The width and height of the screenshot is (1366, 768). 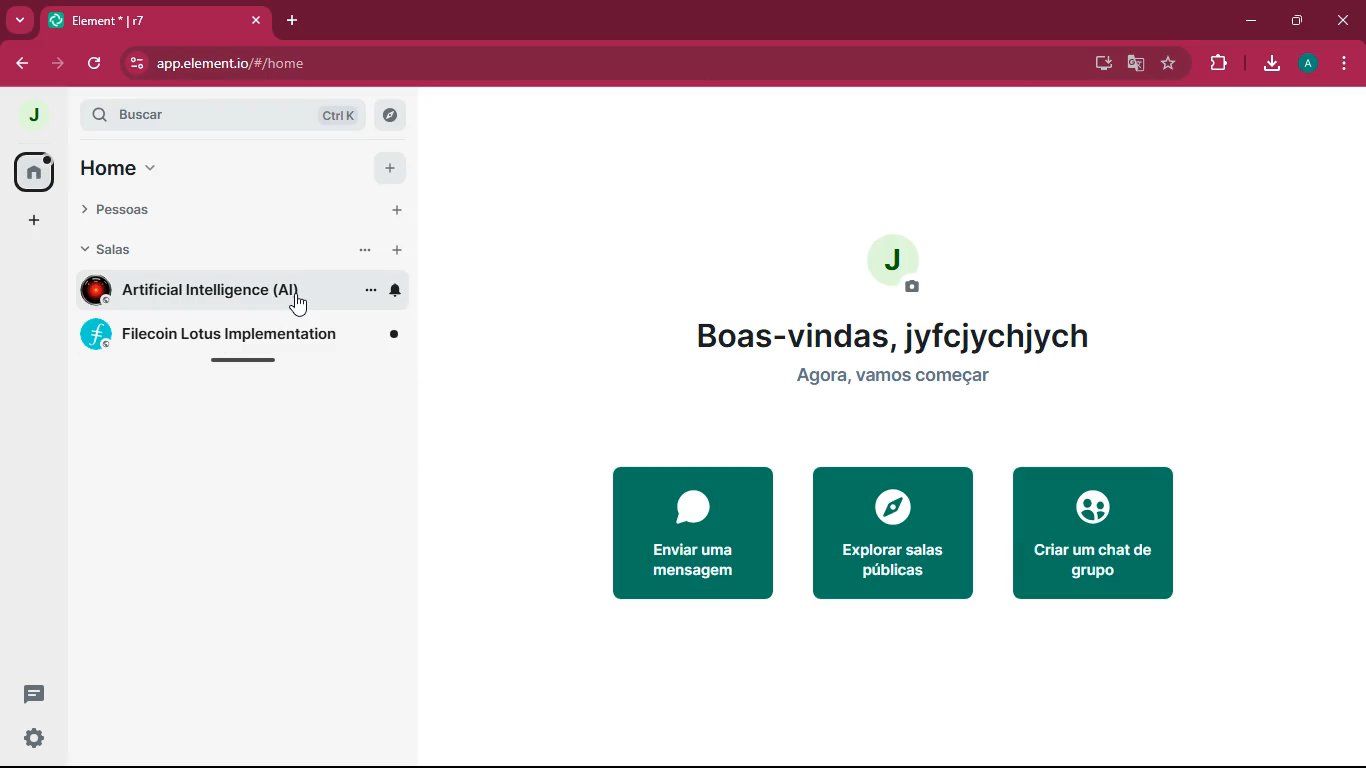 I want to click on back, so click(x=16, y=63).